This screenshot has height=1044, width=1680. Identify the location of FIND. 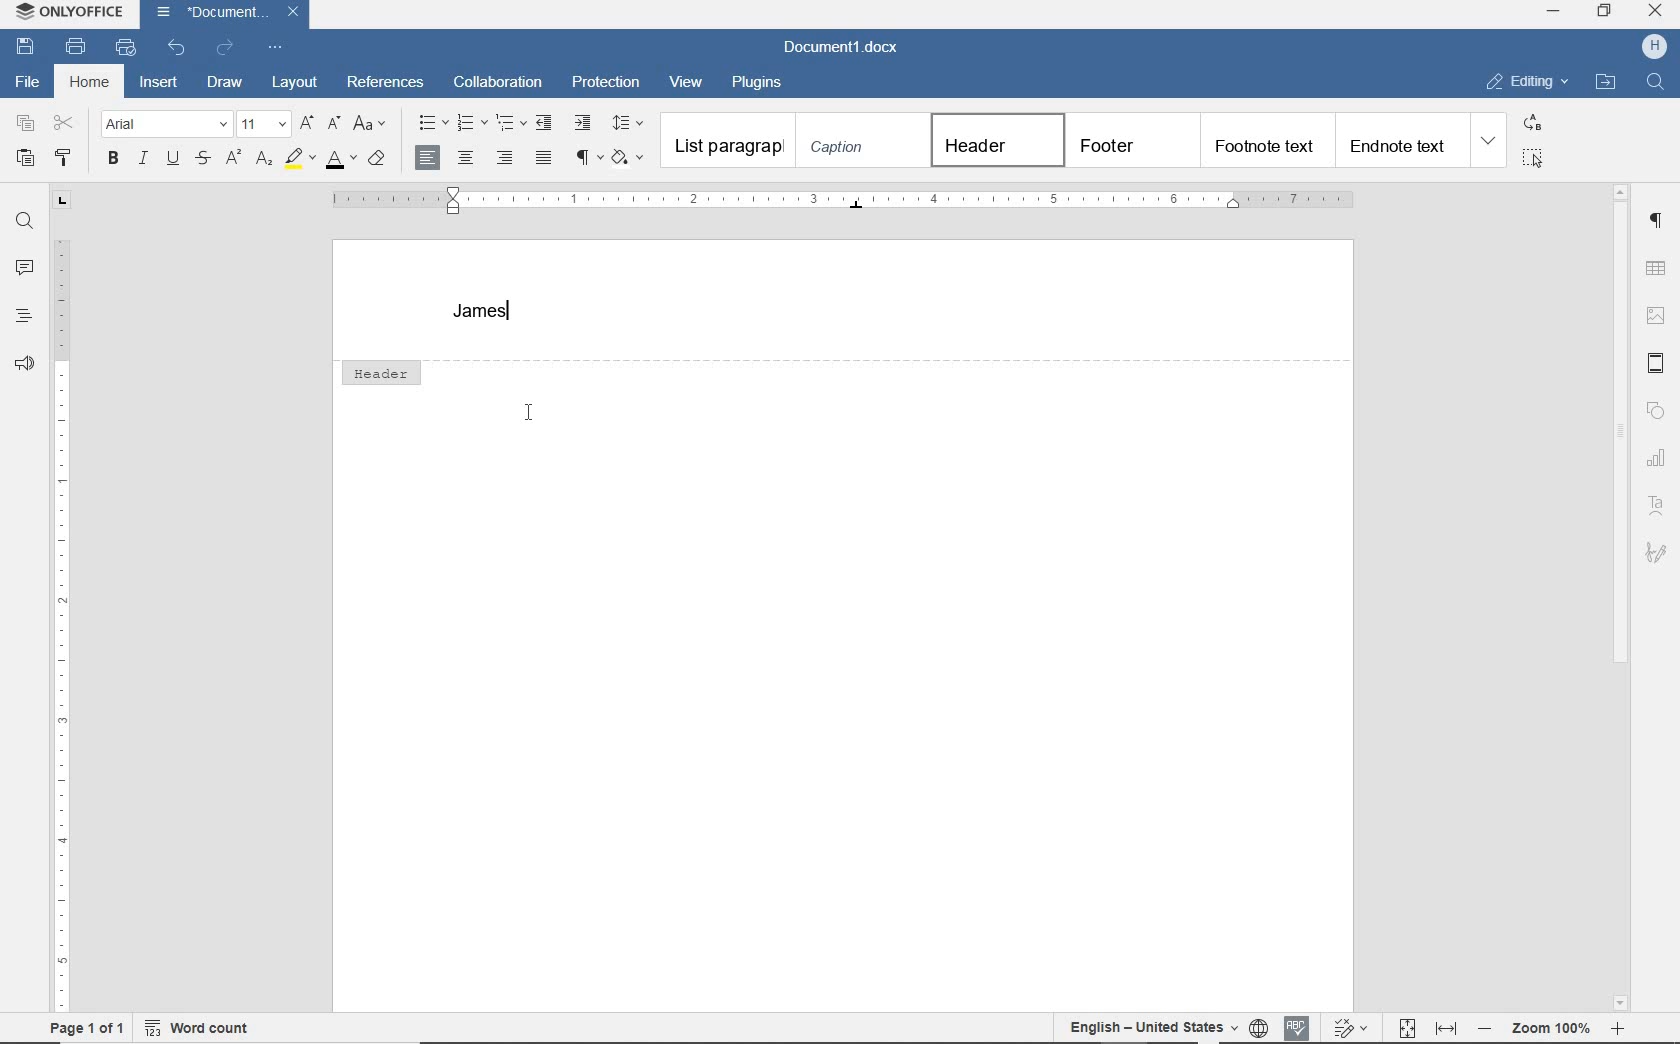
(1653, 84).